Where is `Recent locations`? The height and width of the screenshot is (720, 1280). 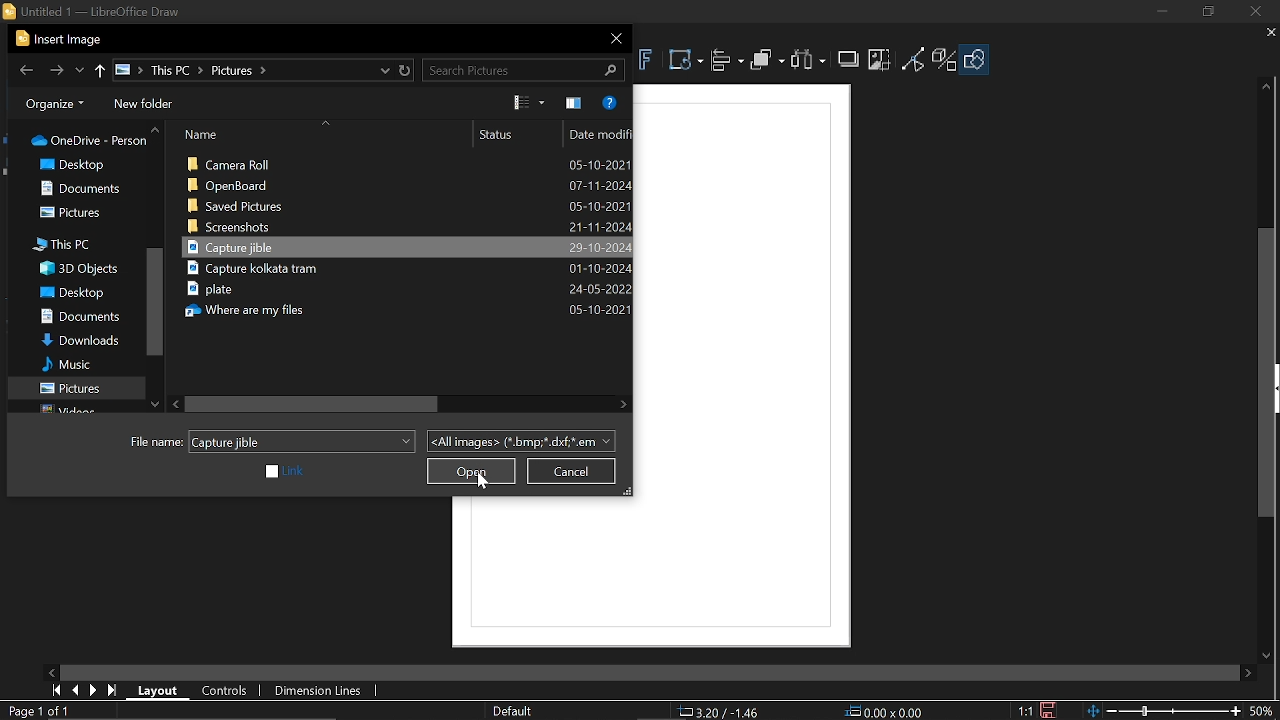
Recent locations is located at coordinates (79, 71).